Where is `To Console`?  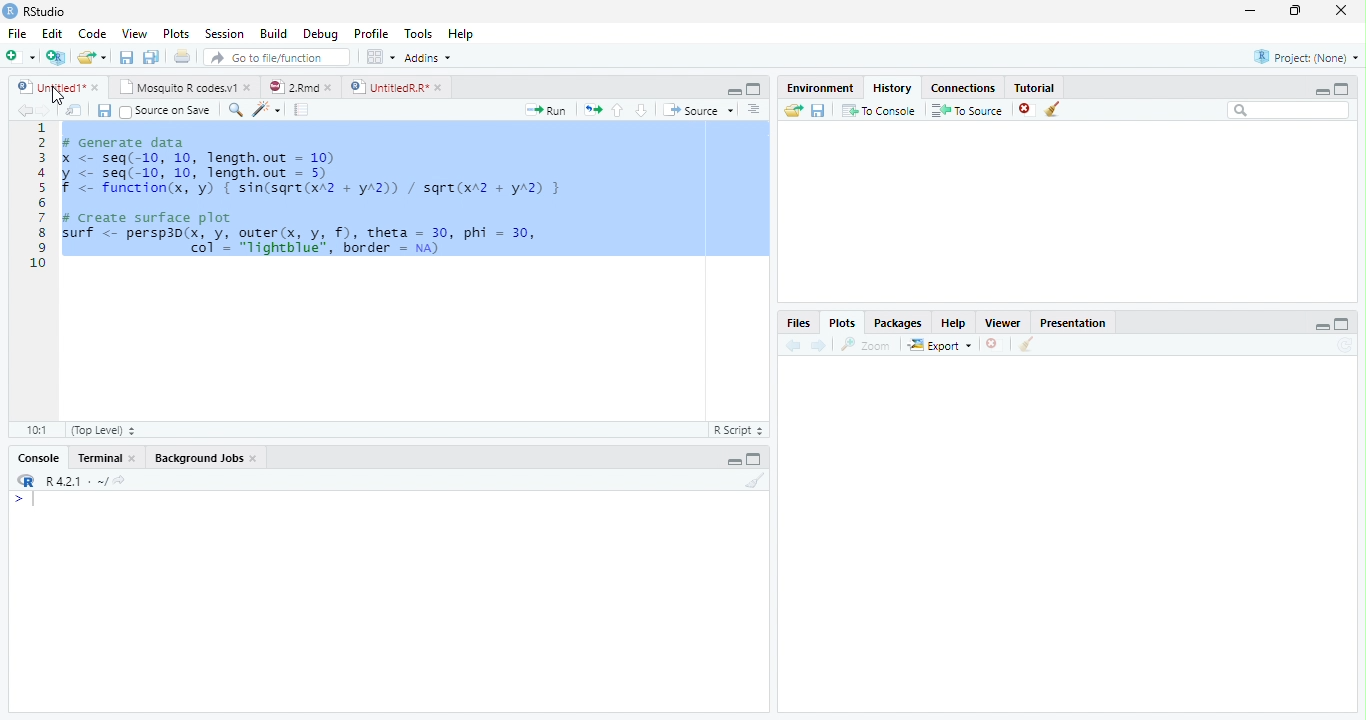 To Console is located at coordinates (879, 110).